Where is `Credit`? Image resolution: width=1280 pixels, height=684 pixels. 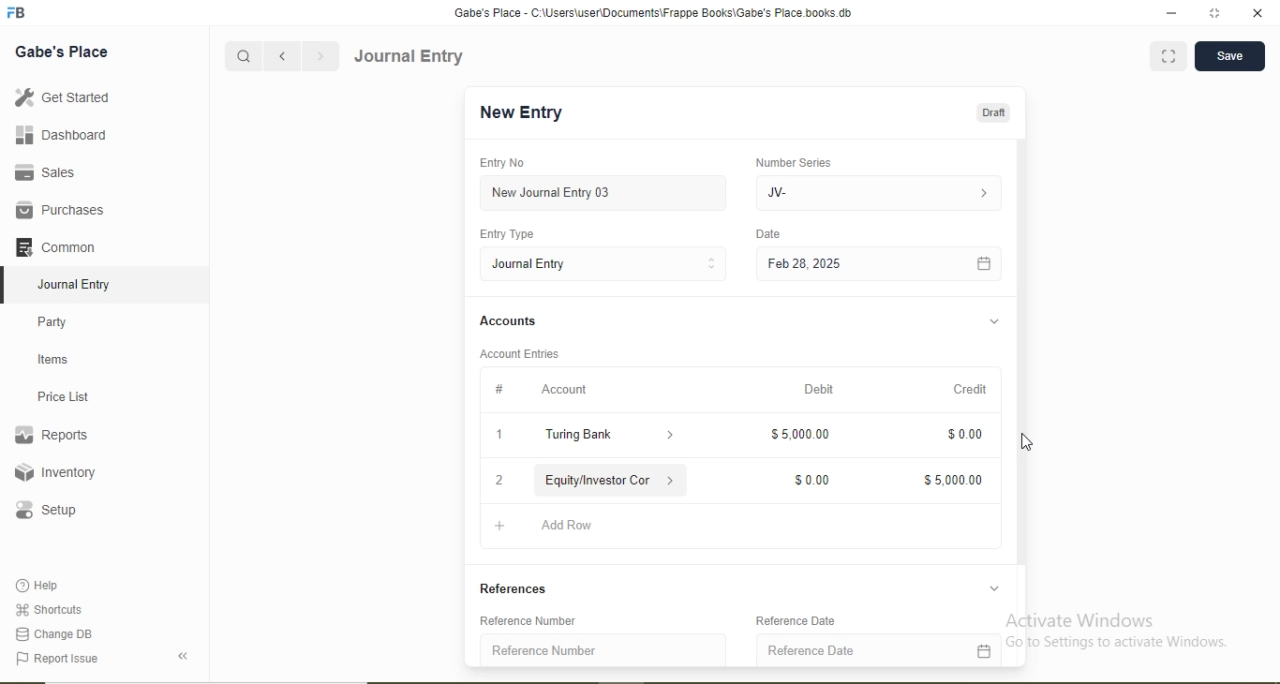
Credit is located at coordinates (970, 389).